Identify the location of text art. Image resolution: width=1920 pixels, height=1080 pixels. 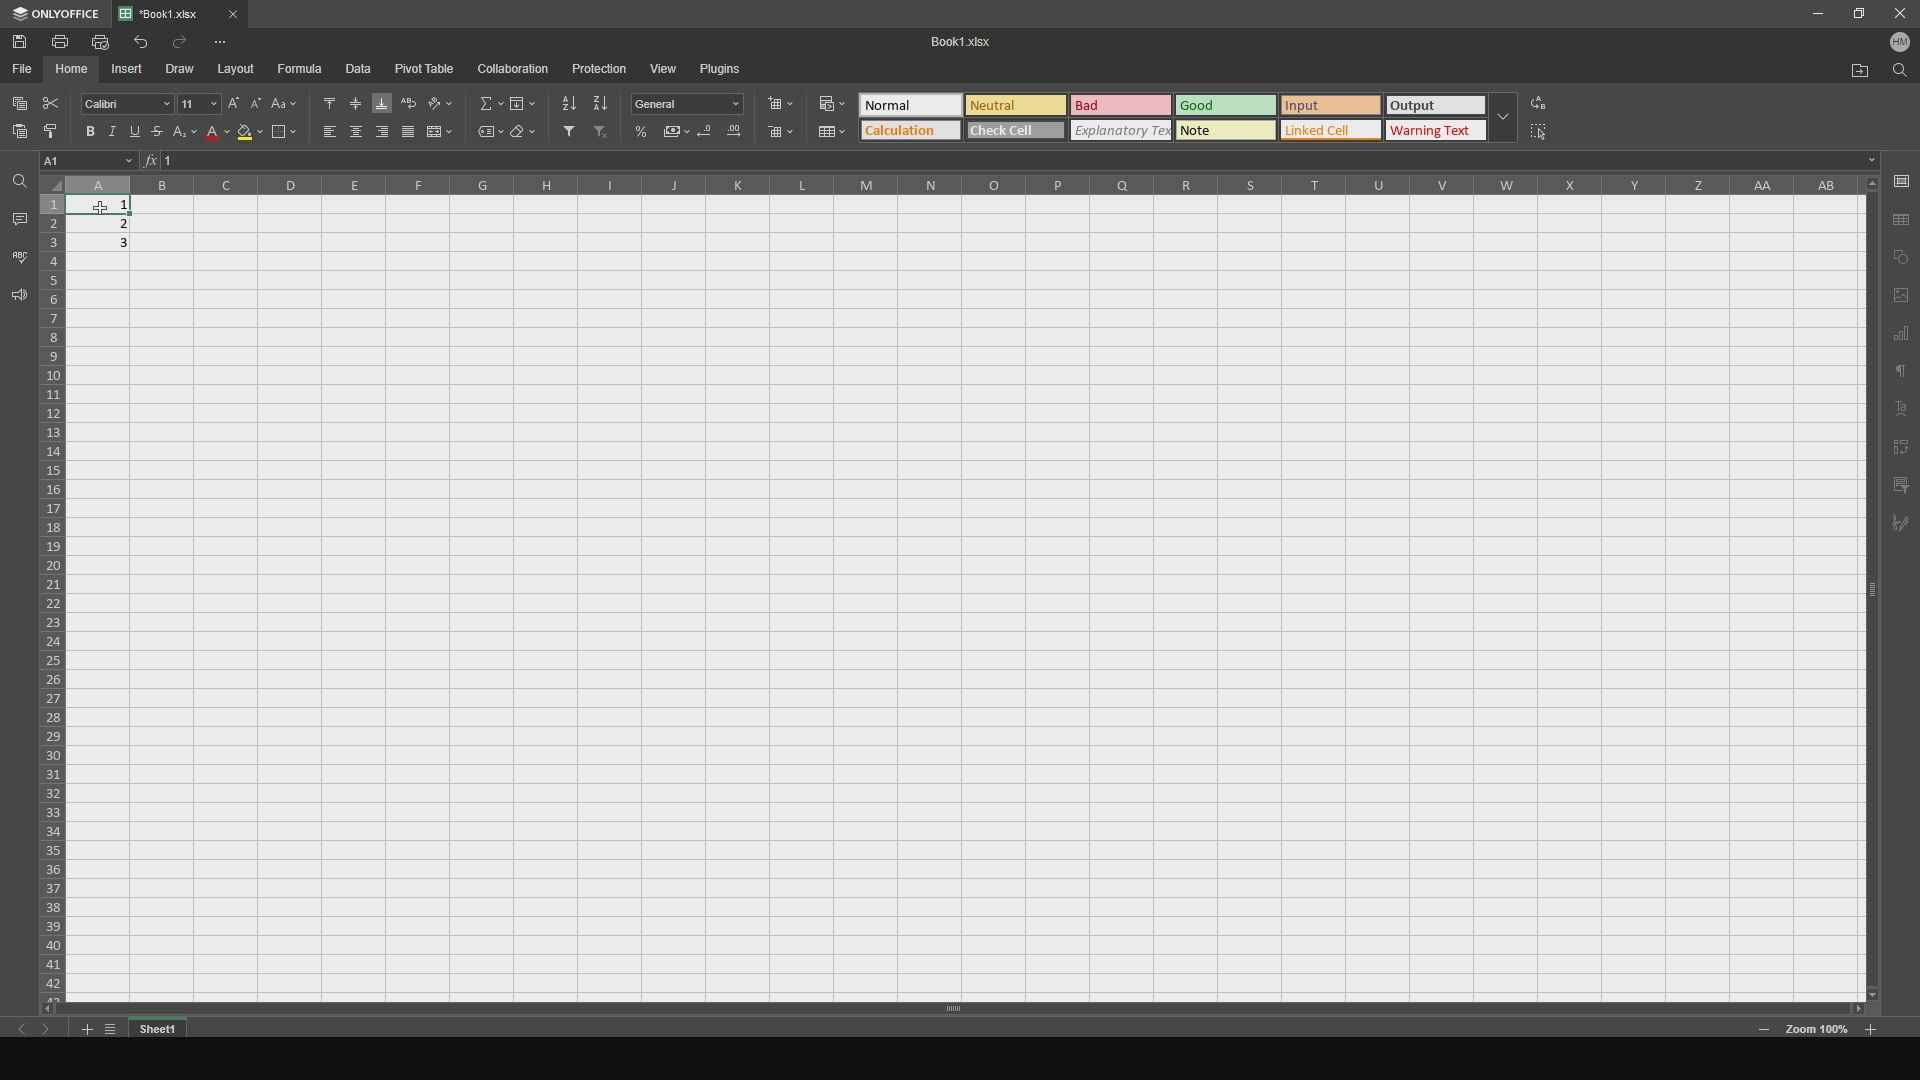
(1903, 410).